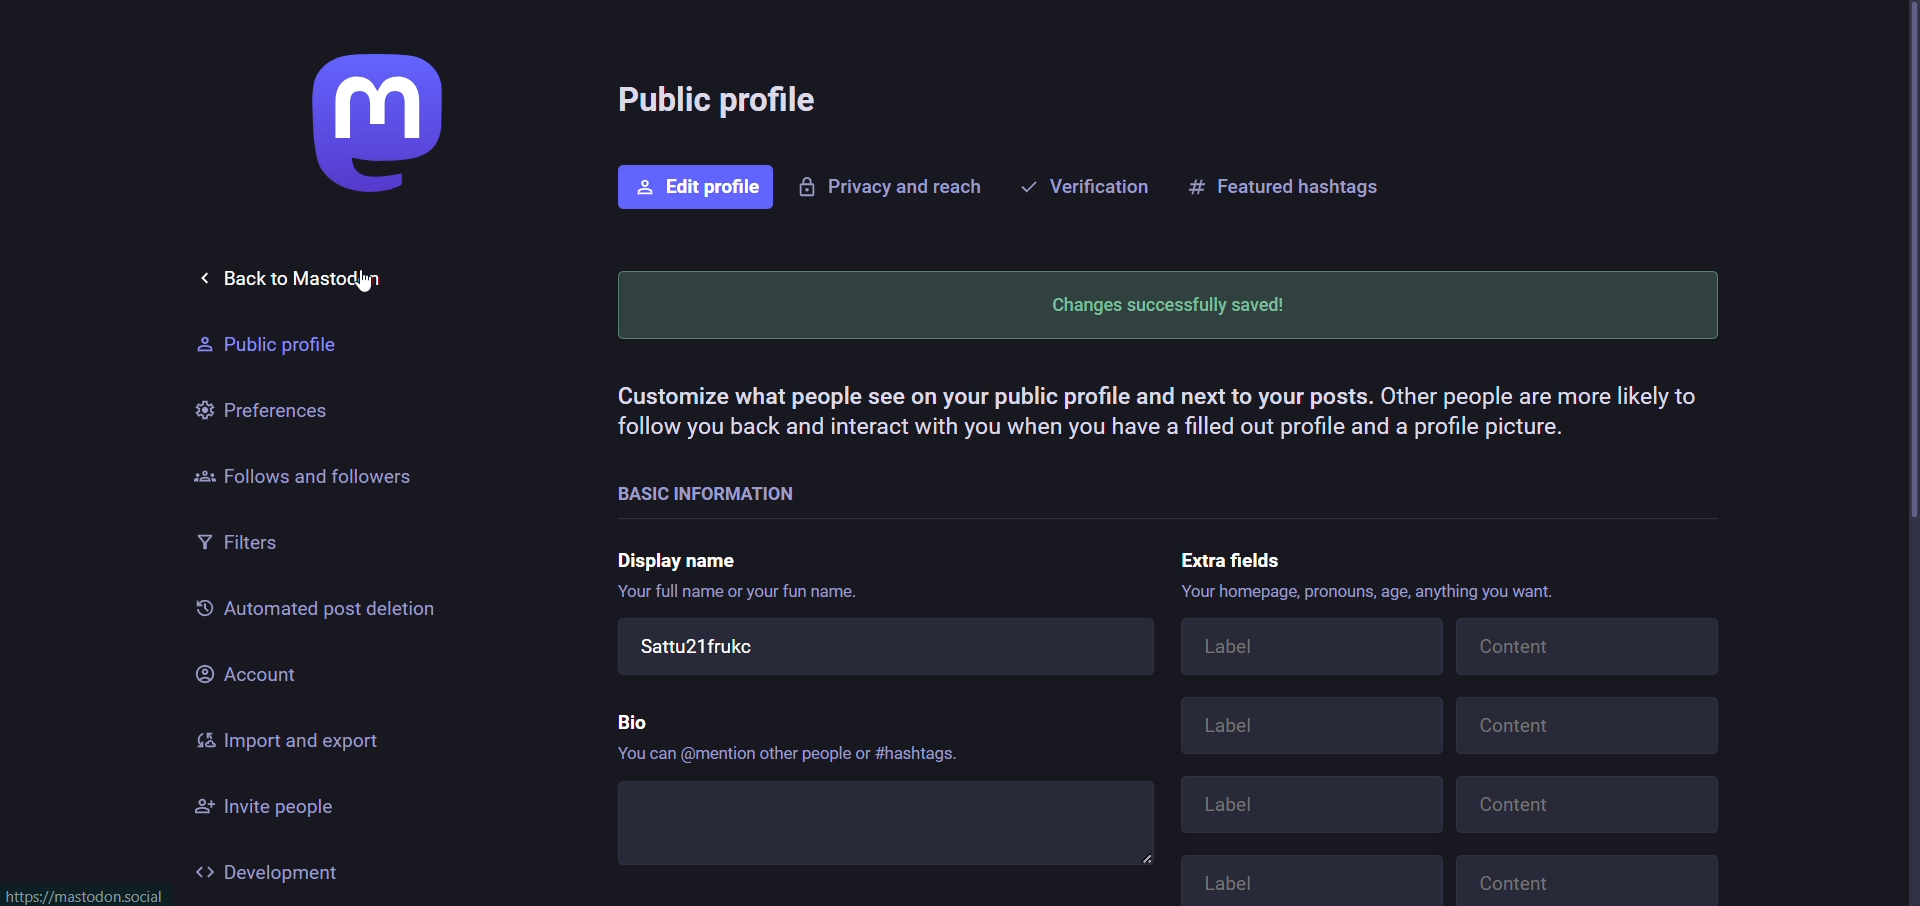  I want to click on bio, so click(634, 716).